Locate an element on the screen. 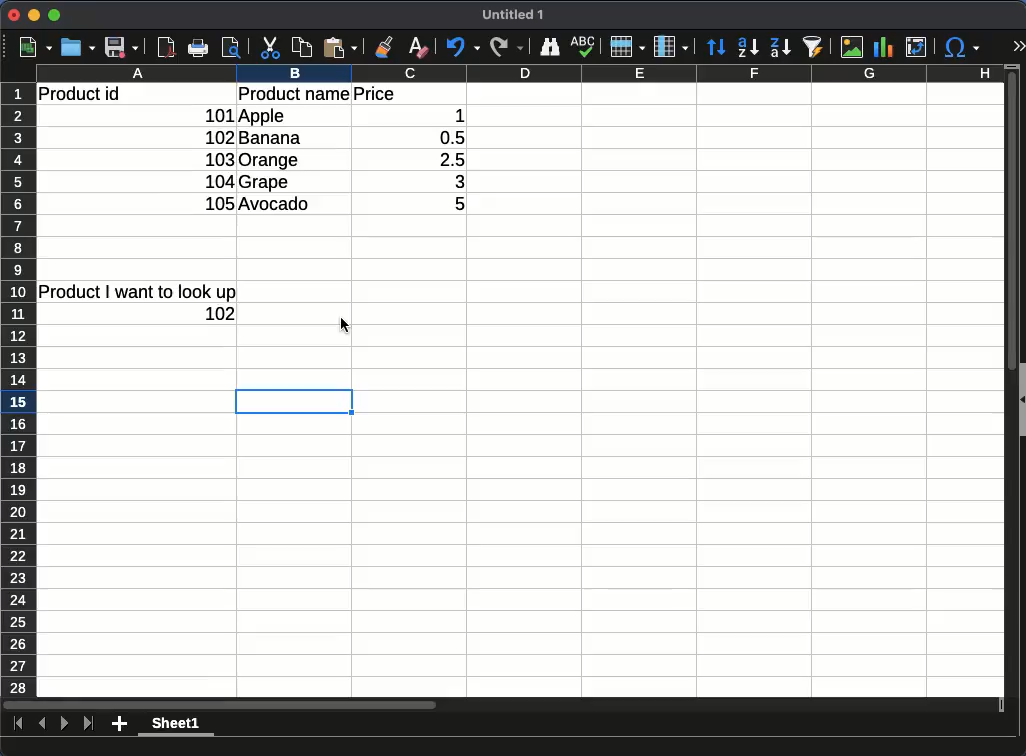 The image size is (1026, 756). cut is located at coordinates (270, 47).